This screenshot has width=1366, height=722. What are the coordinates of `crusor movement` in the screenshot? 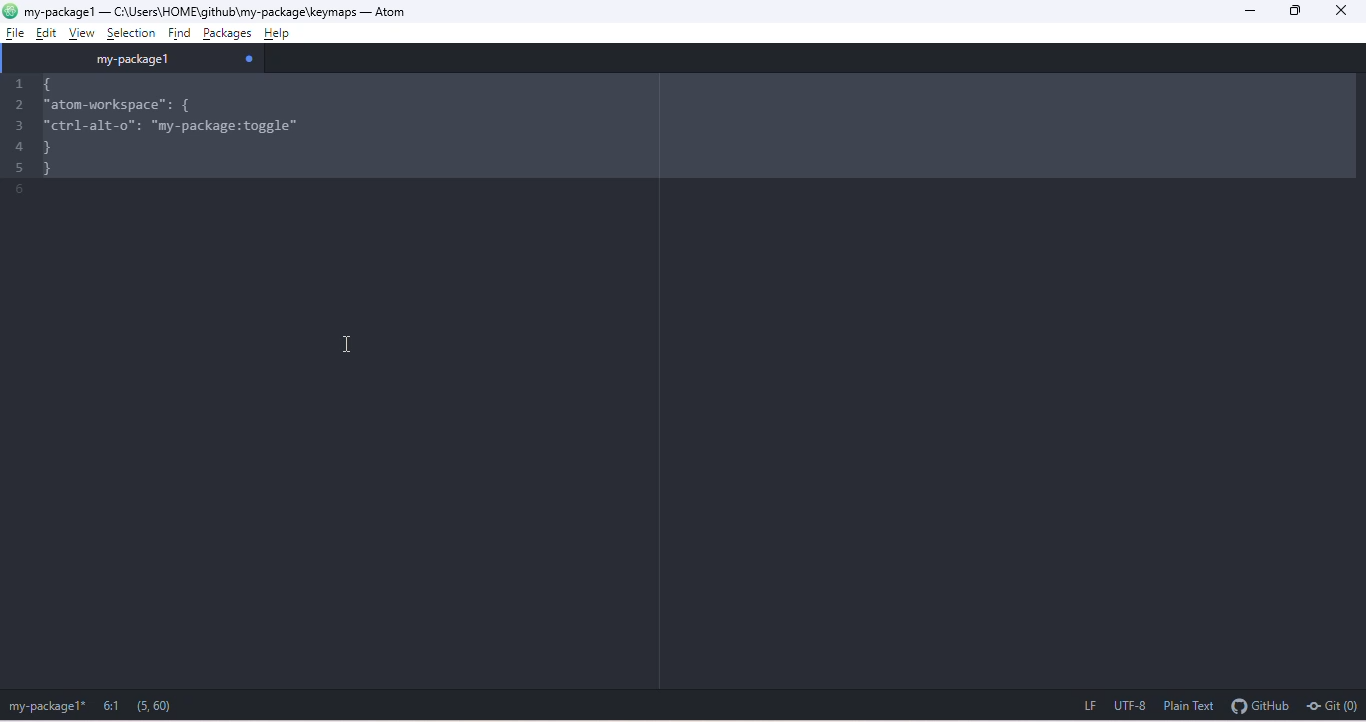 It's located at (353, 343).